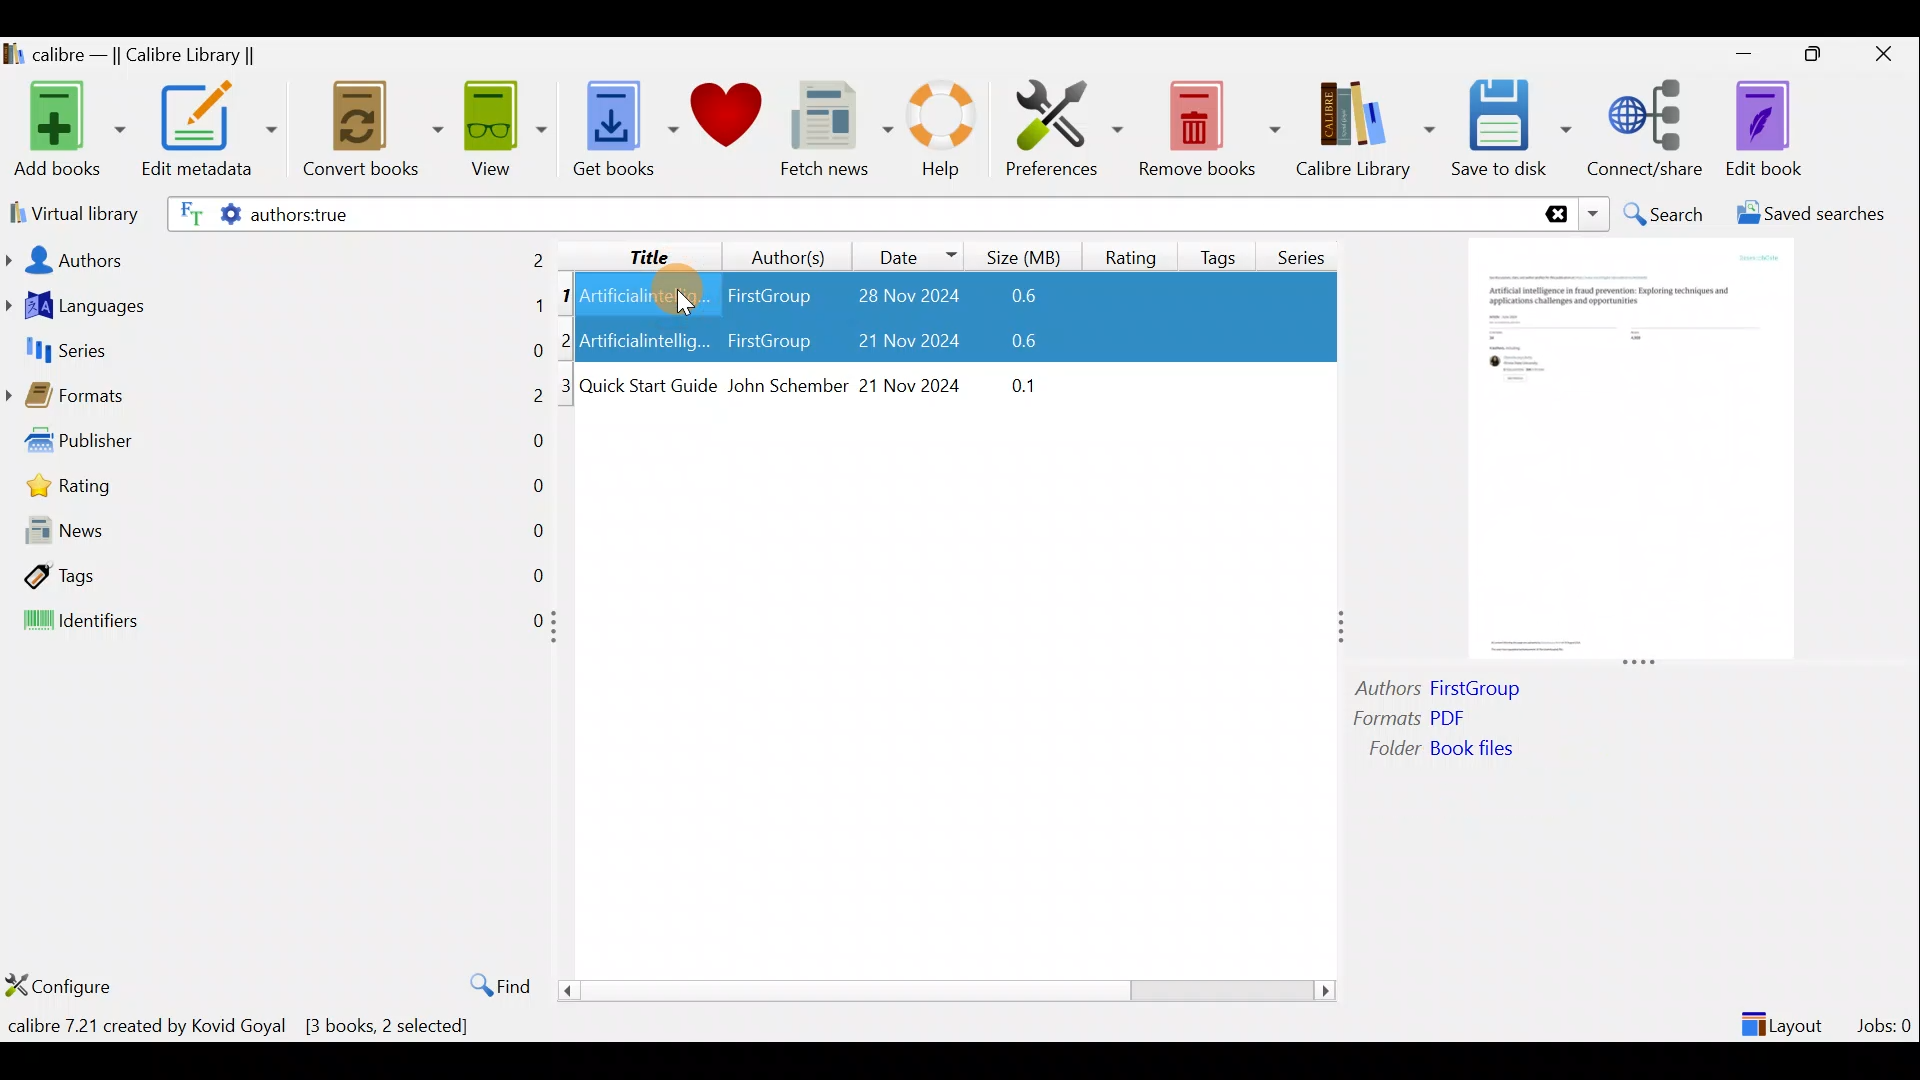 The height and width of the screenshot is (1080, 1920). Describe the element at coordinates (1511, 129) in the screenshot. I see `Save to disk` at that location.